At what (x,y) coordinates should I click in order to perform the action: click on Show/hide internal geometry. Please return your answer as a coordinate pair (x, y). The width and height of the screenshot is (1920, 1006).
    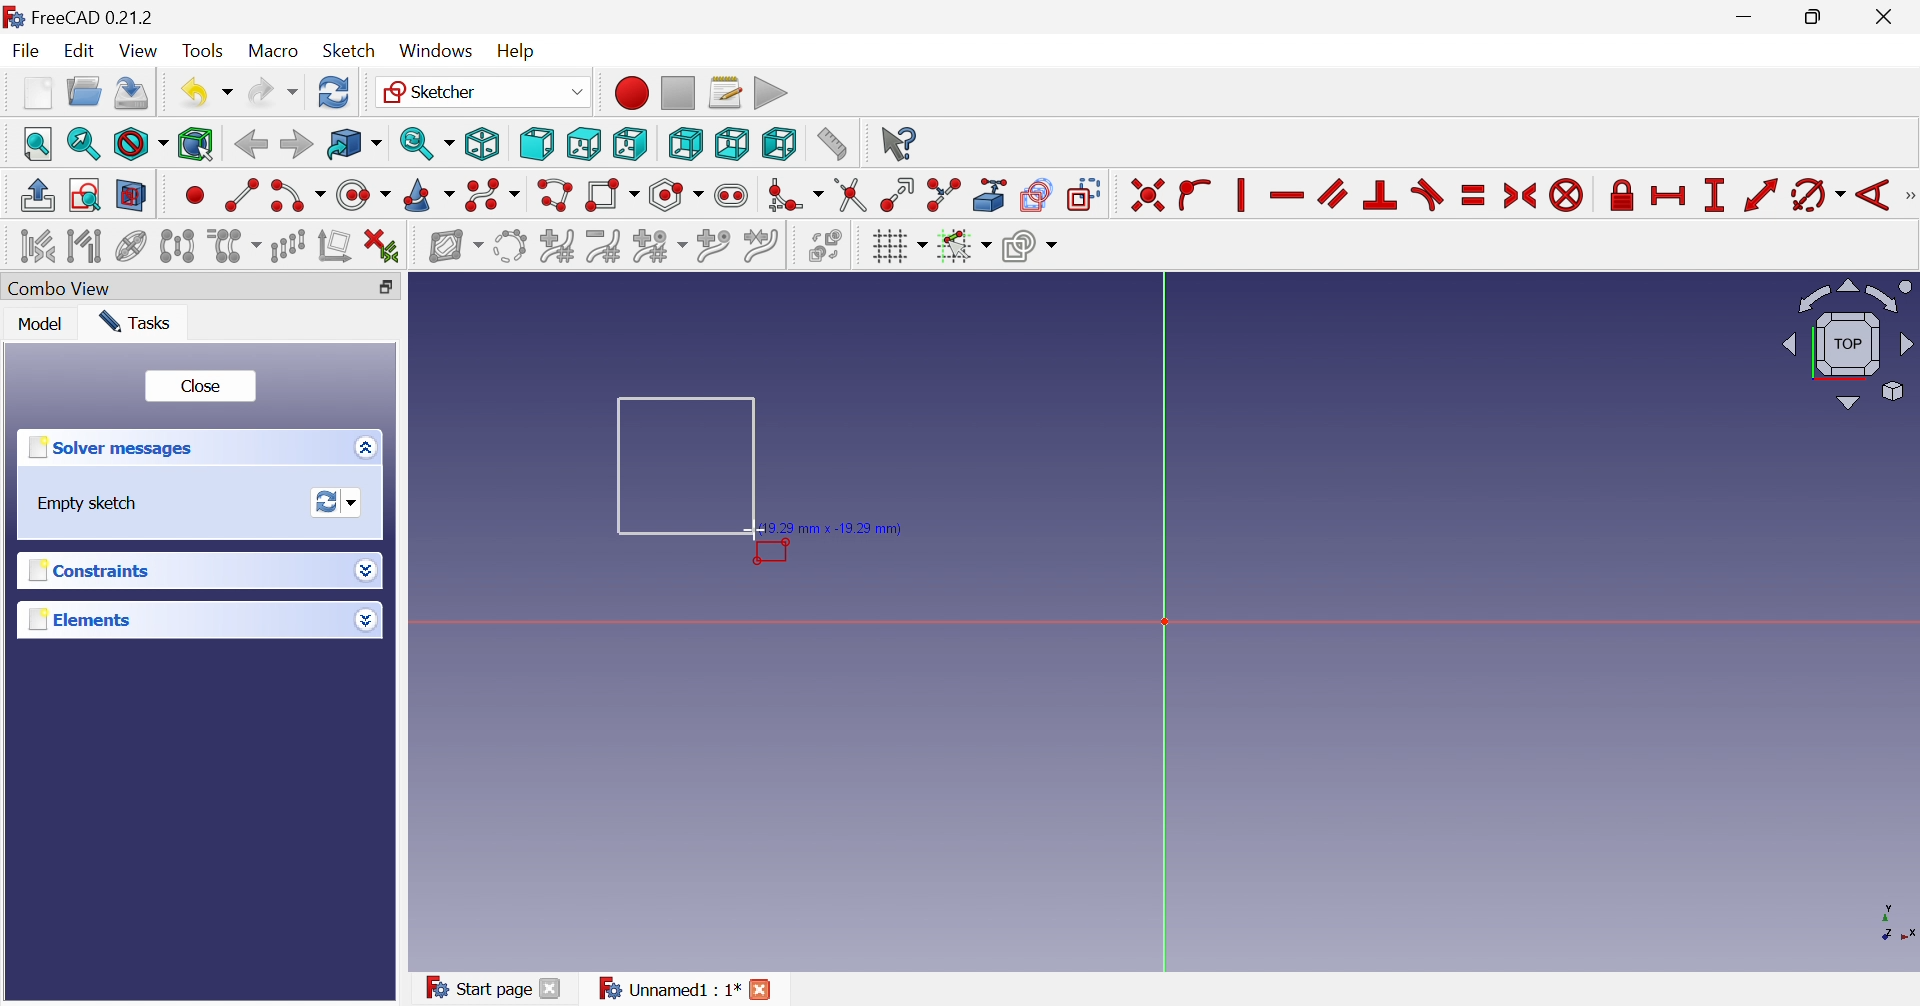
    Looking at the image, I should click on (129, 248).